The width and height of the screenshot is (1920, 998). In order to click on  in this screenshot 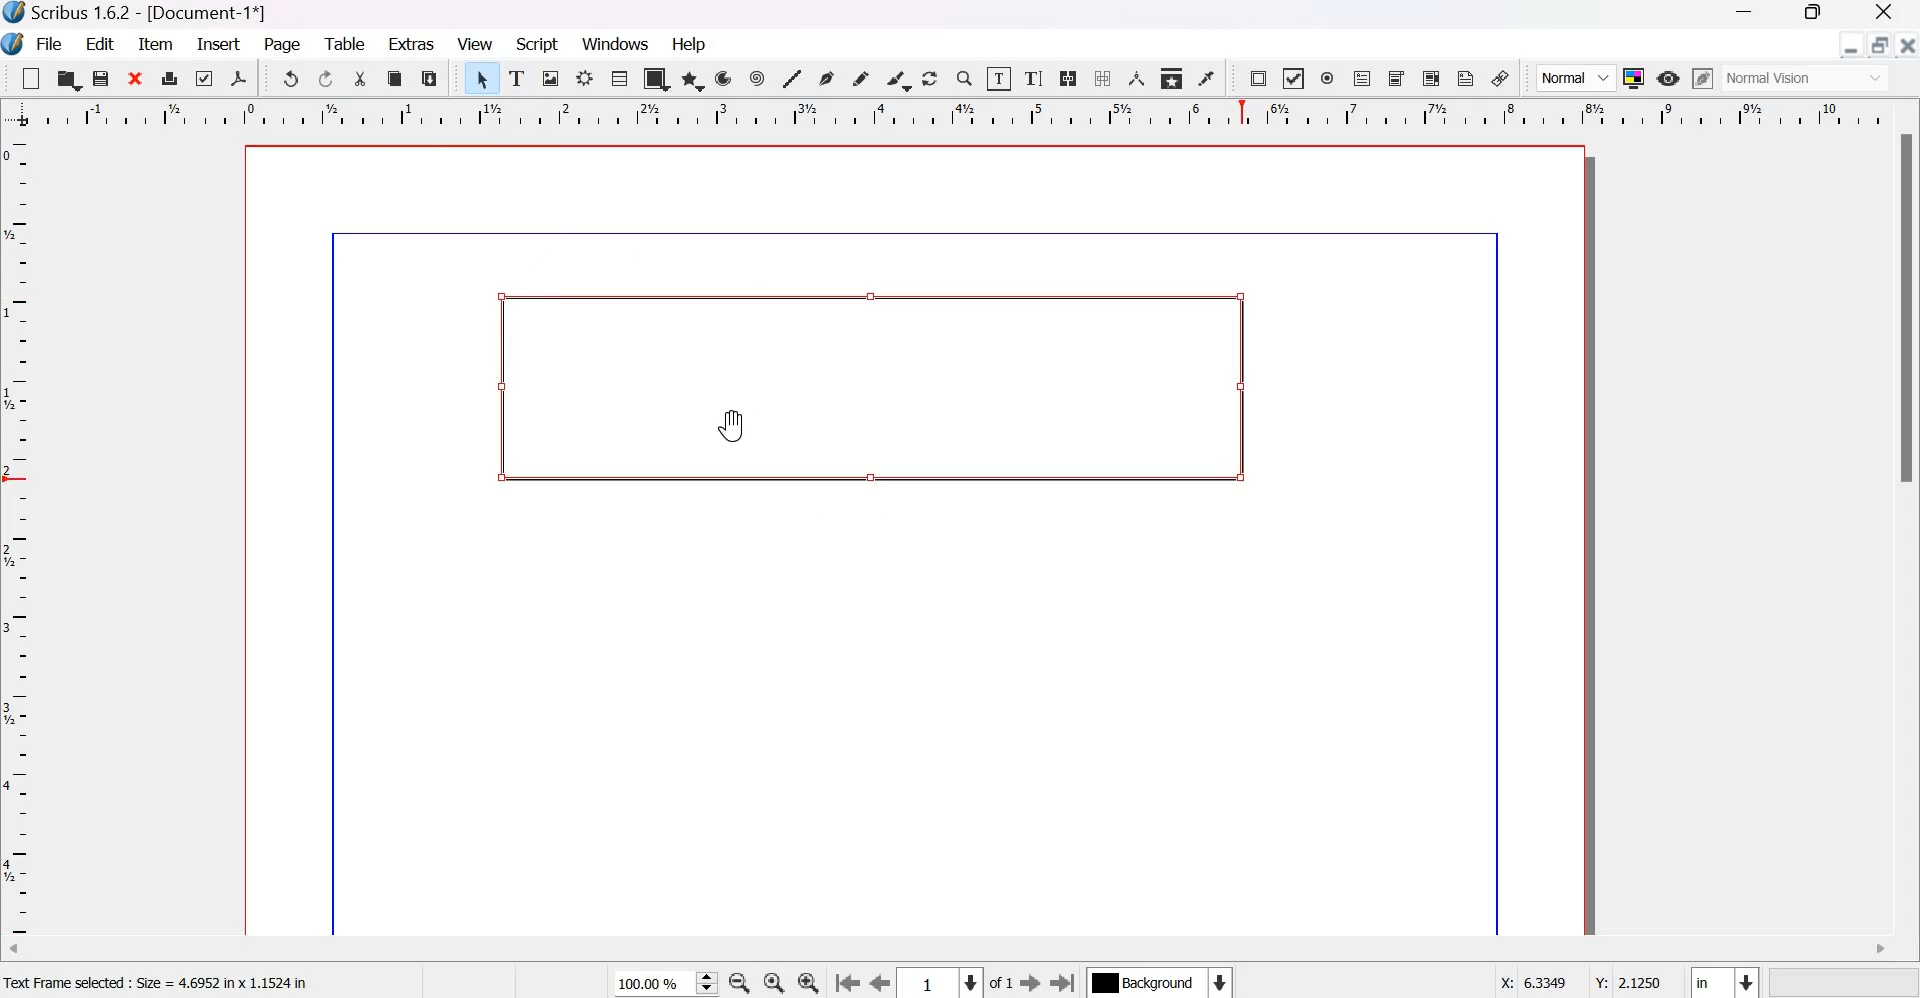, I will do `click(931, 78)`.